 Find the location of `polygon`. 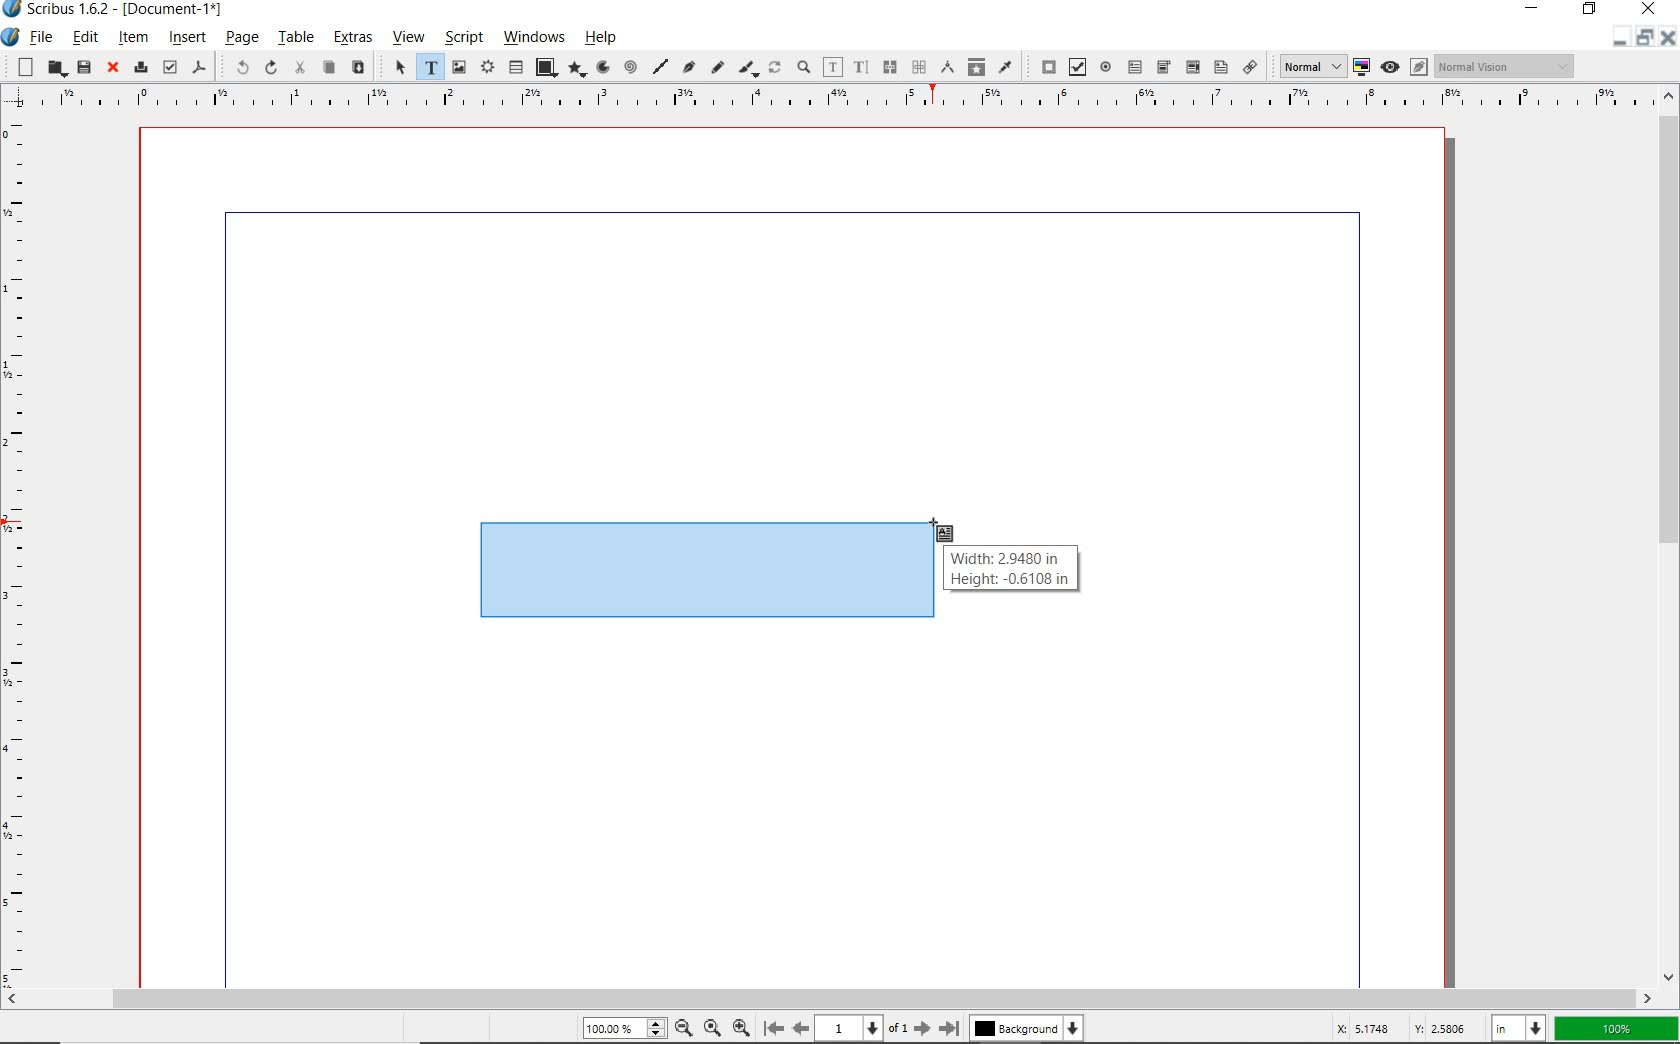

polygon is located at coordinates (574, 70).